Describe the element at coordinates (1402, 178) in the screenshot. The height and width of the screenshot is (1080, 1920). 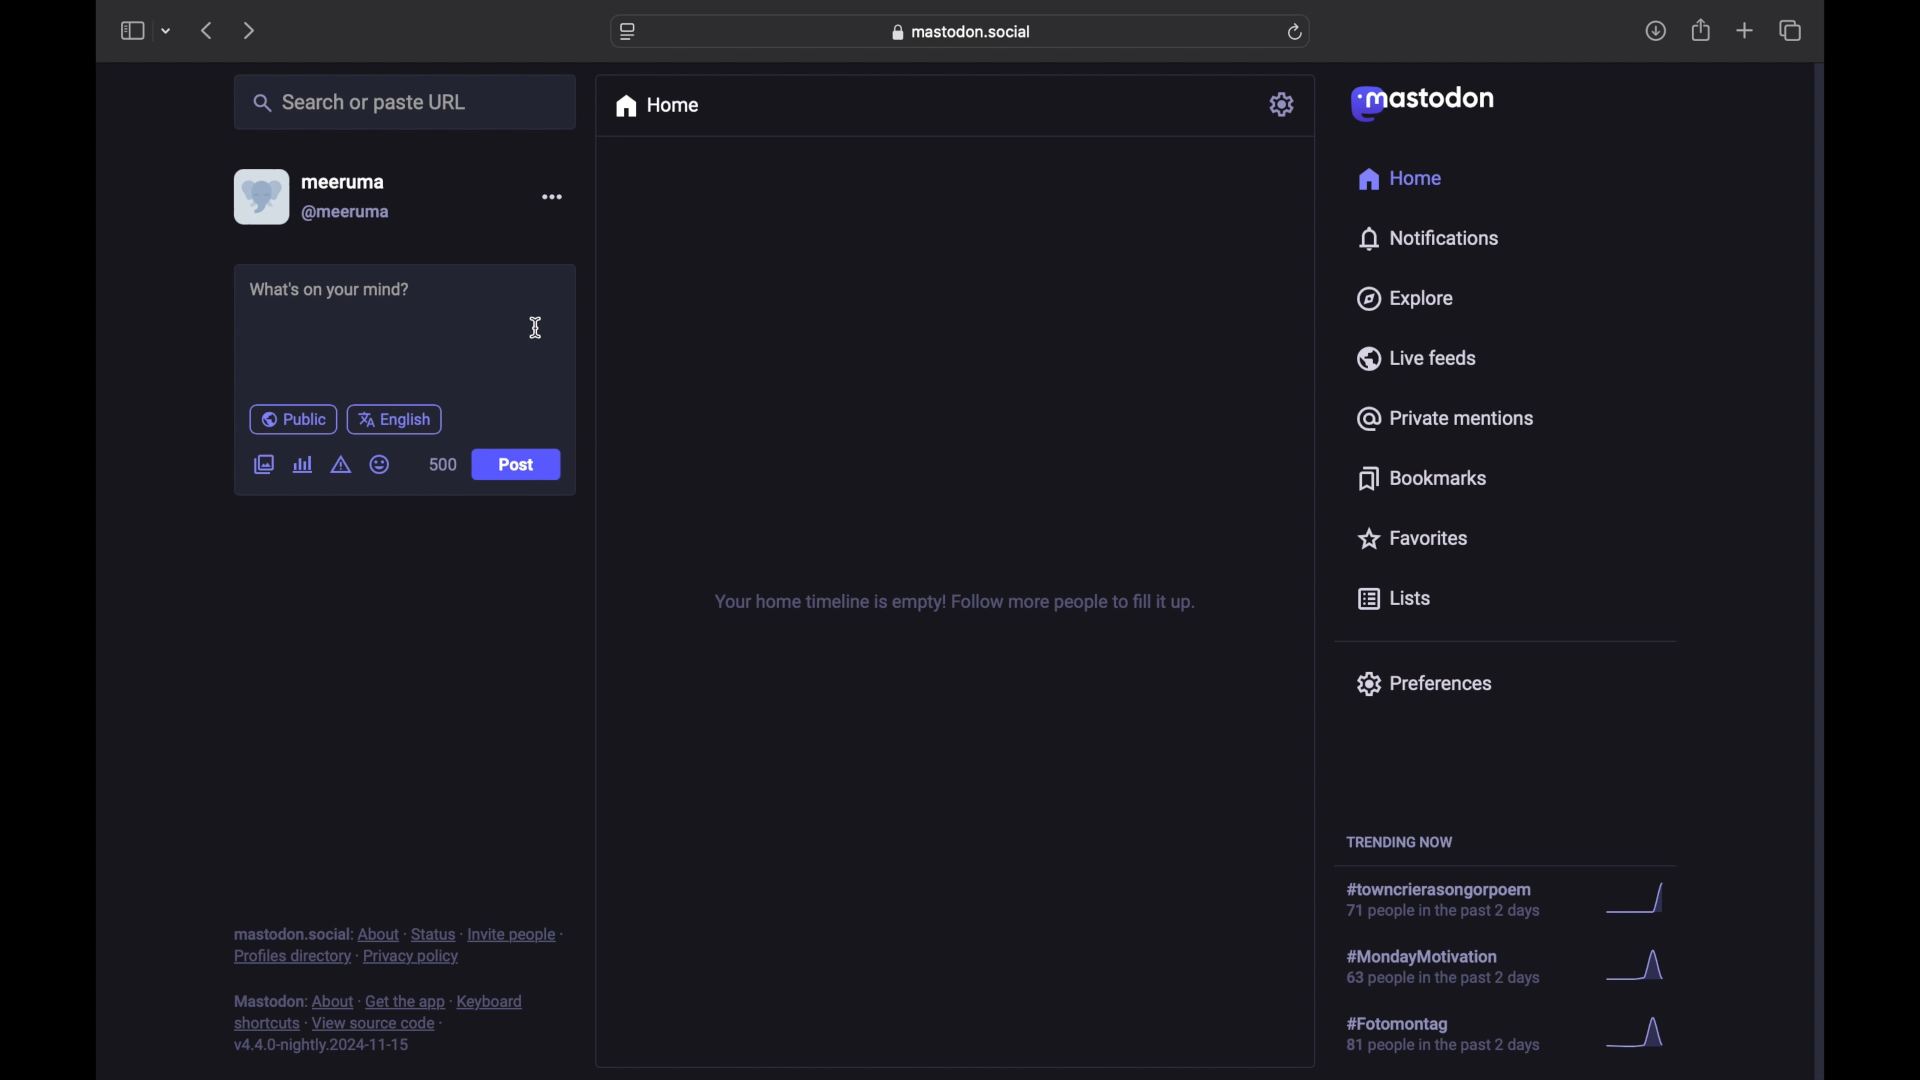
I see `home` at that location.